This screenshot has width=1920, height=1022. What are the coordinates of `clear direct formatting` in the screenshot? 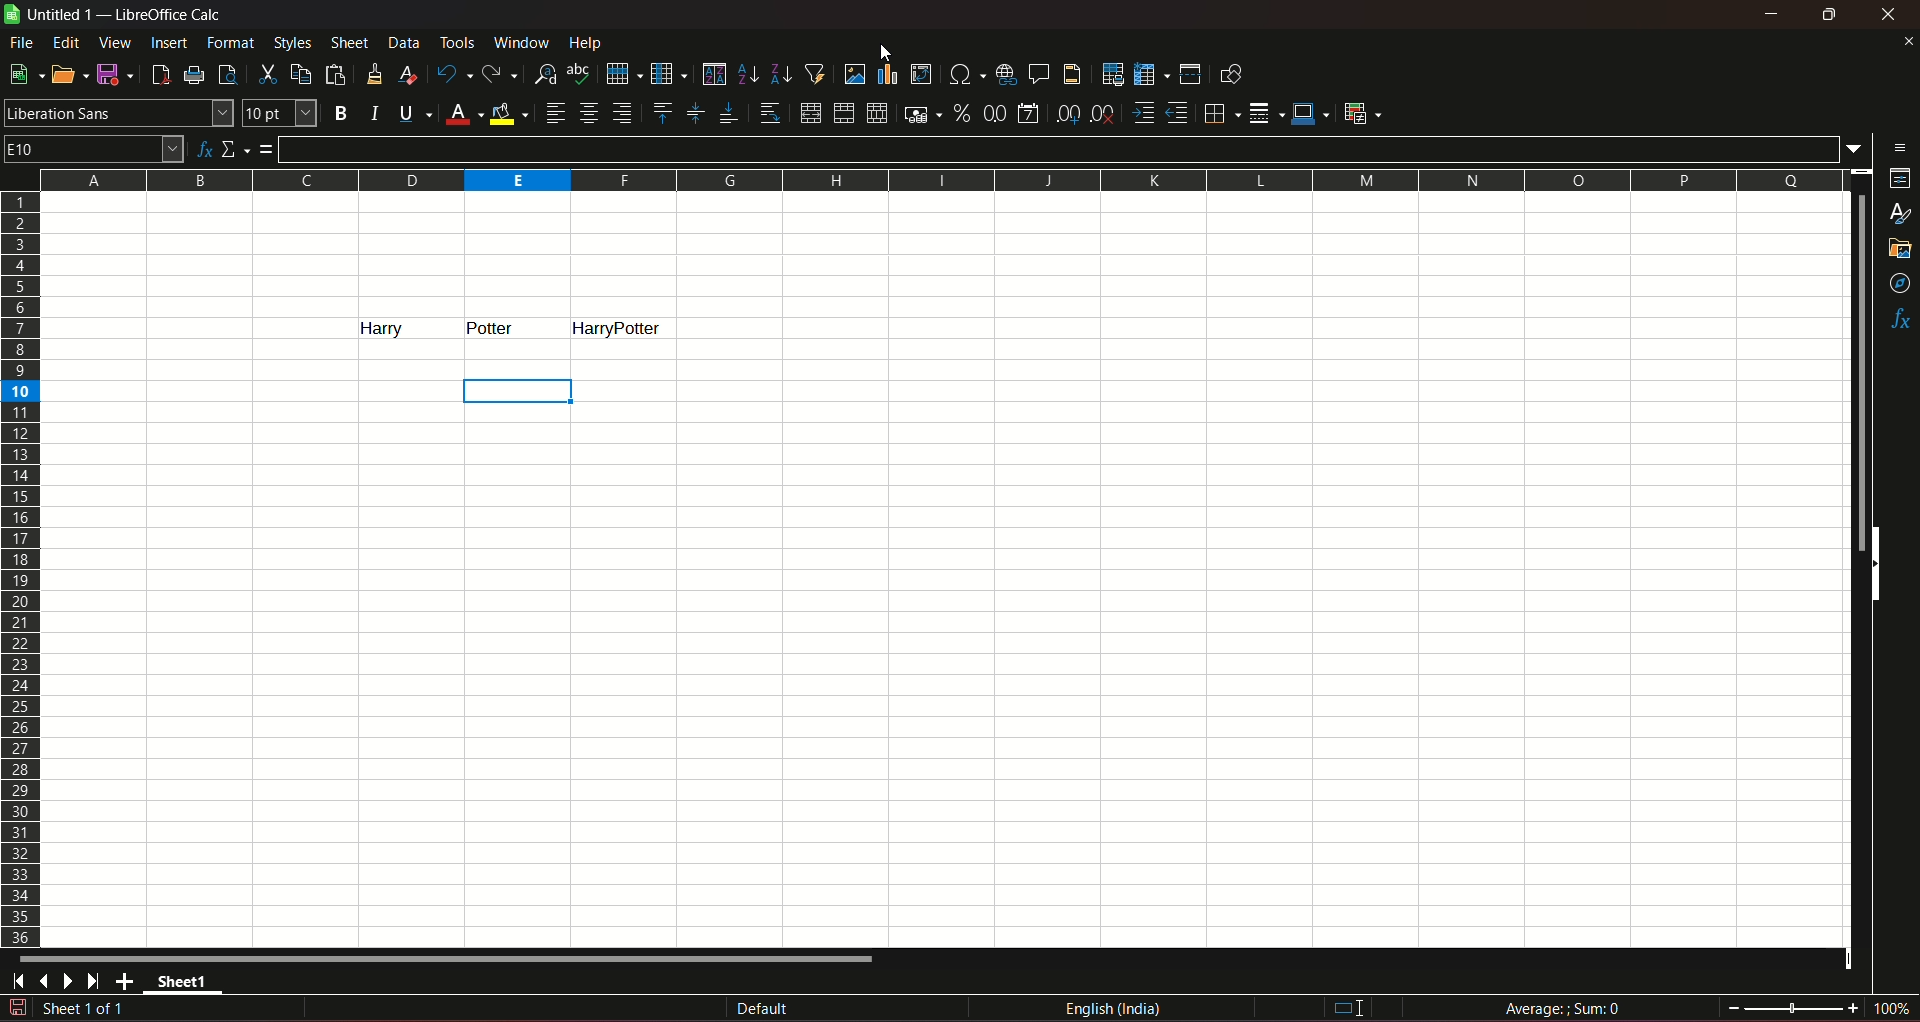 It's located at (411, 74).